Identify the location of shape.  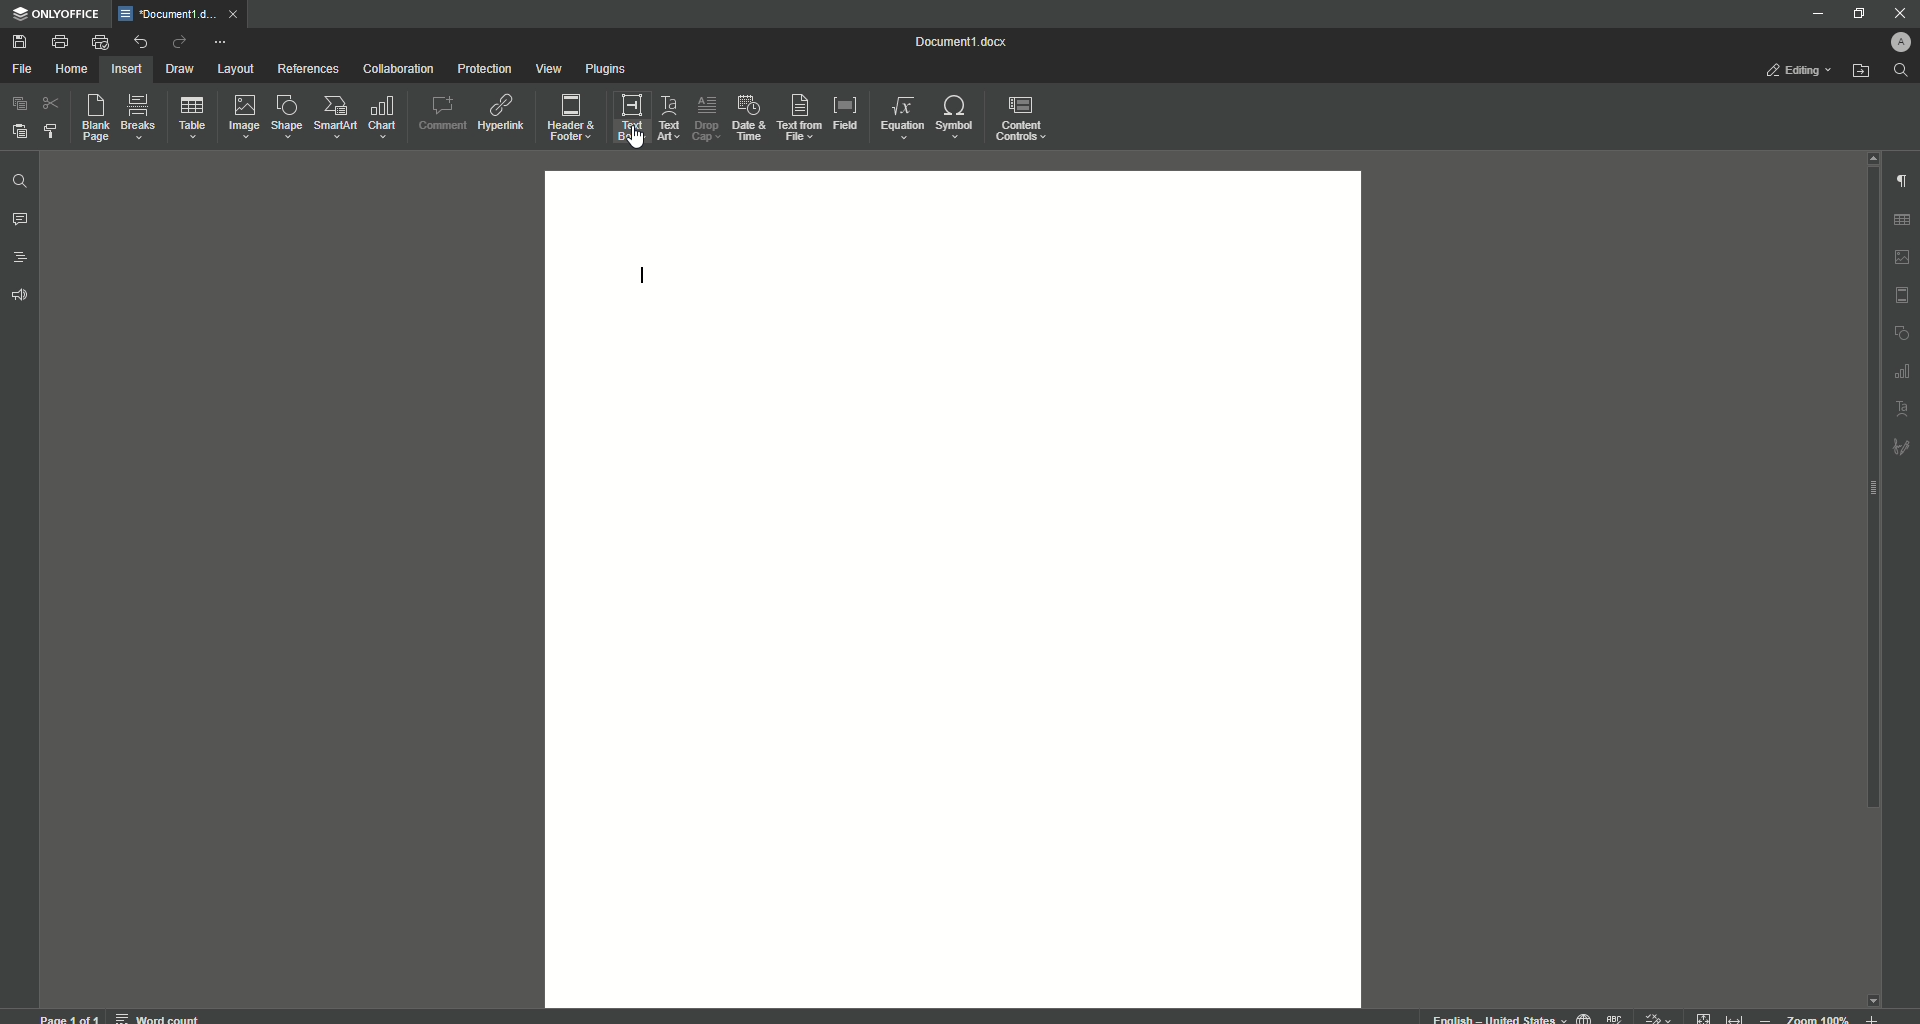
(1902, 334).